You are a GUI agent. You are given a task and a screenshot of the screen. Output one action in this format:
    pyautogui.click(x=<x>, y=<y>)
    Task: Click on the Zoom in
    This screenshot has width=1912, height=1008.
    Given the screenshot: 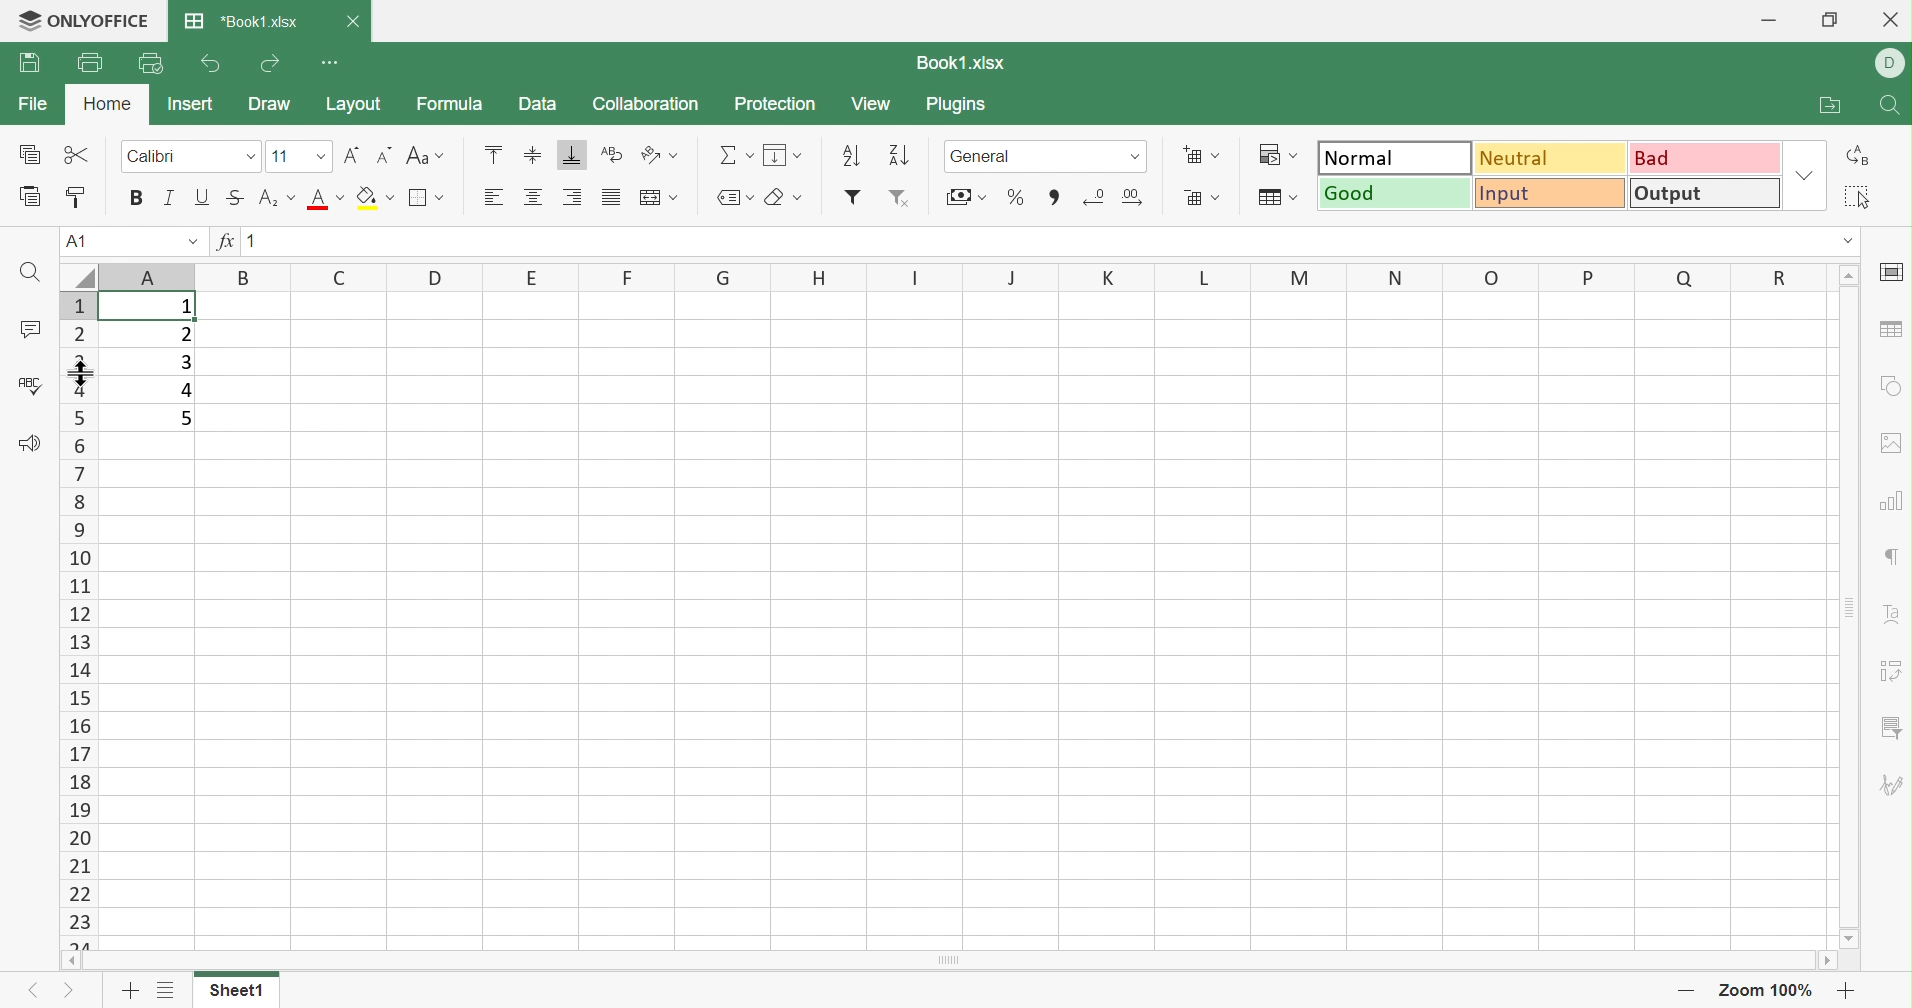 What is the action you would take?
    pyautogui.click(x=1852, y=991)
    